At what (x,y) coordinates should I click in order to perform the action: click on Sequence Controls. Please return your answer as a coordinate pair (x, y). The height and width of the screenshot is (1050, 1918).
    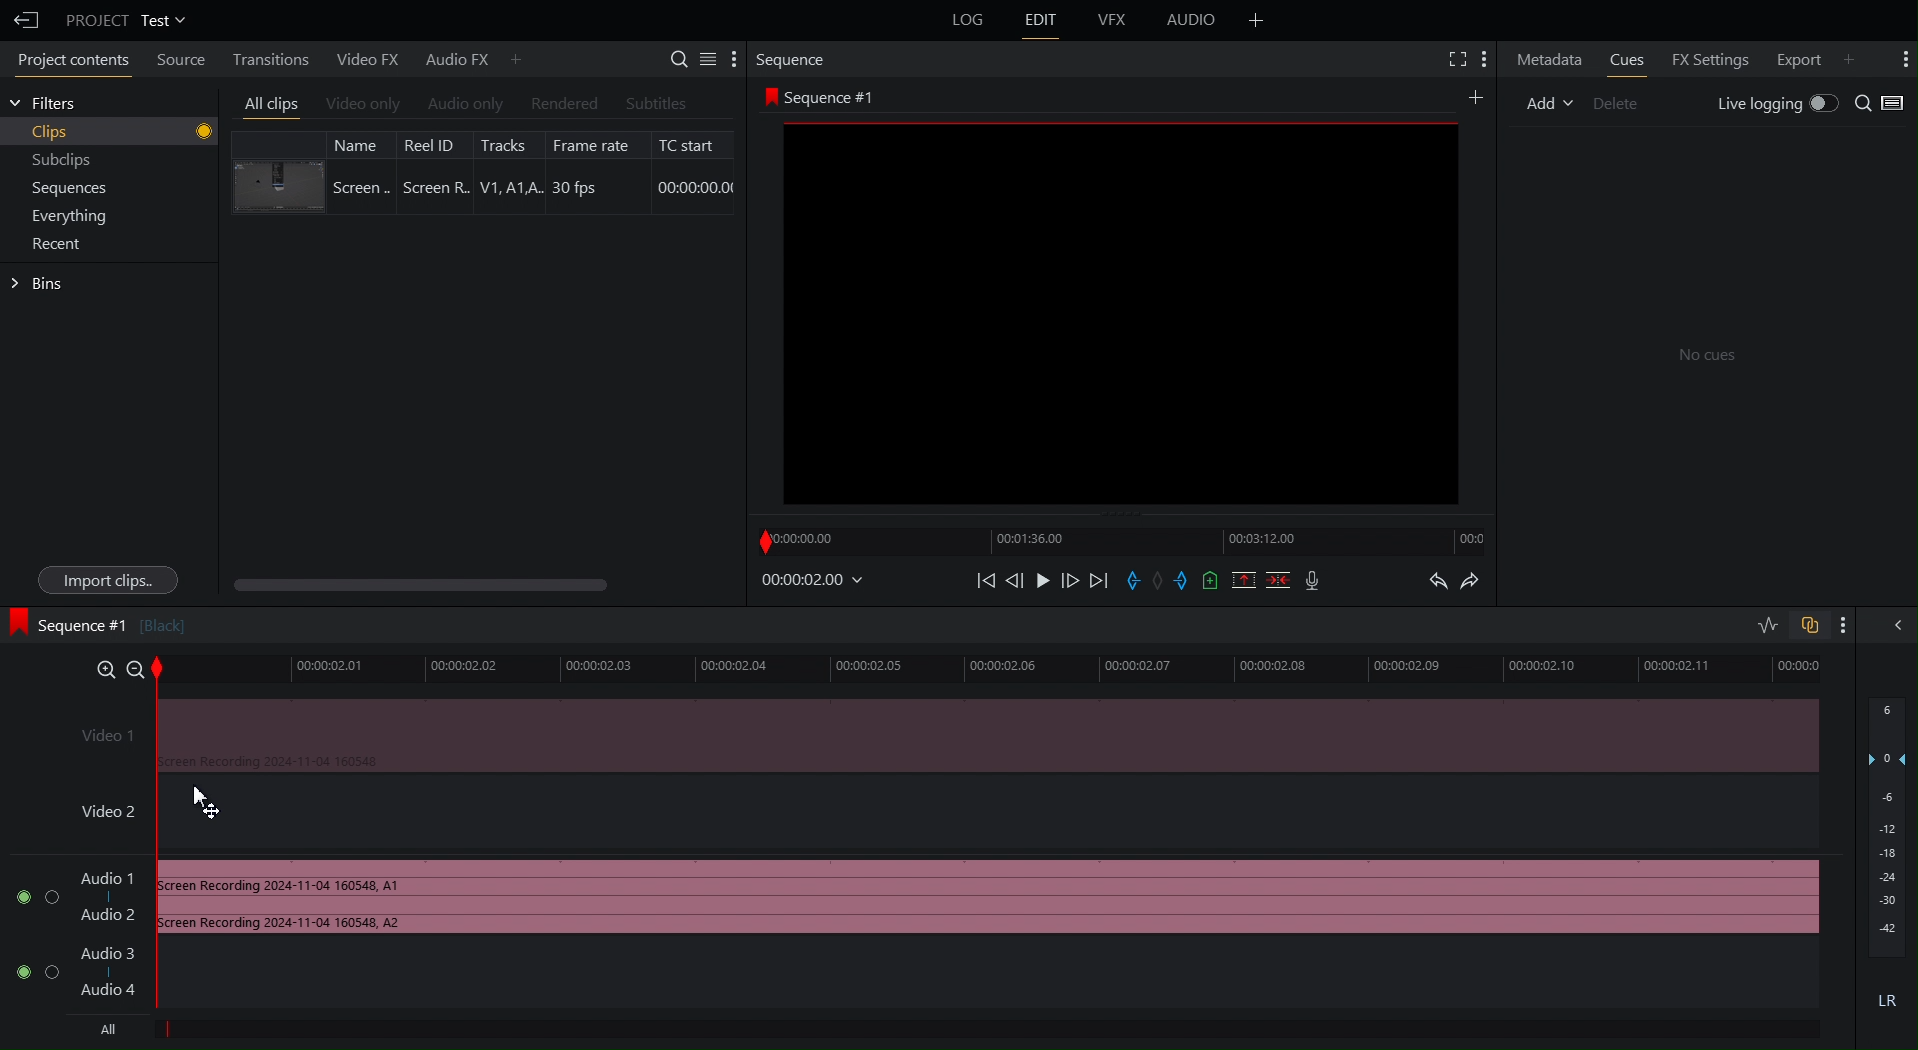
    Looking at the image, I should click on (1148, 581).